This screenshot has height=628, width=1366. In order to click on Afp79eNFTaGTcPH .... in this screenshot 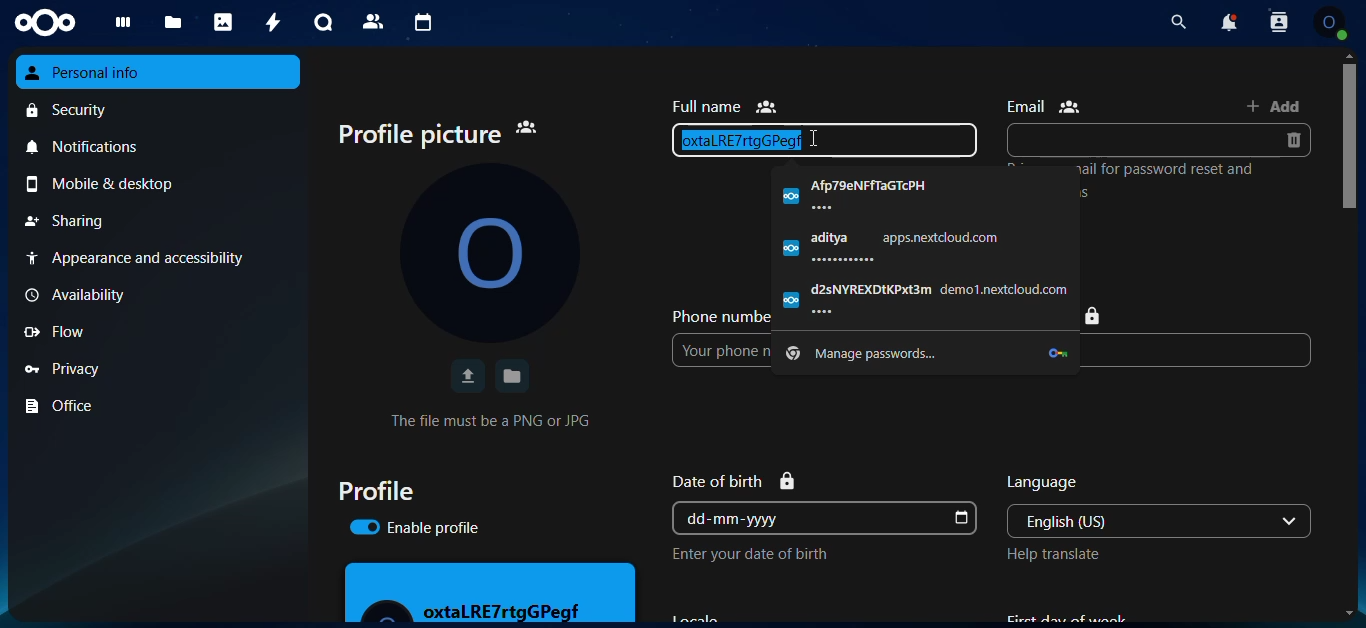, I will do `click(924, 194)`.